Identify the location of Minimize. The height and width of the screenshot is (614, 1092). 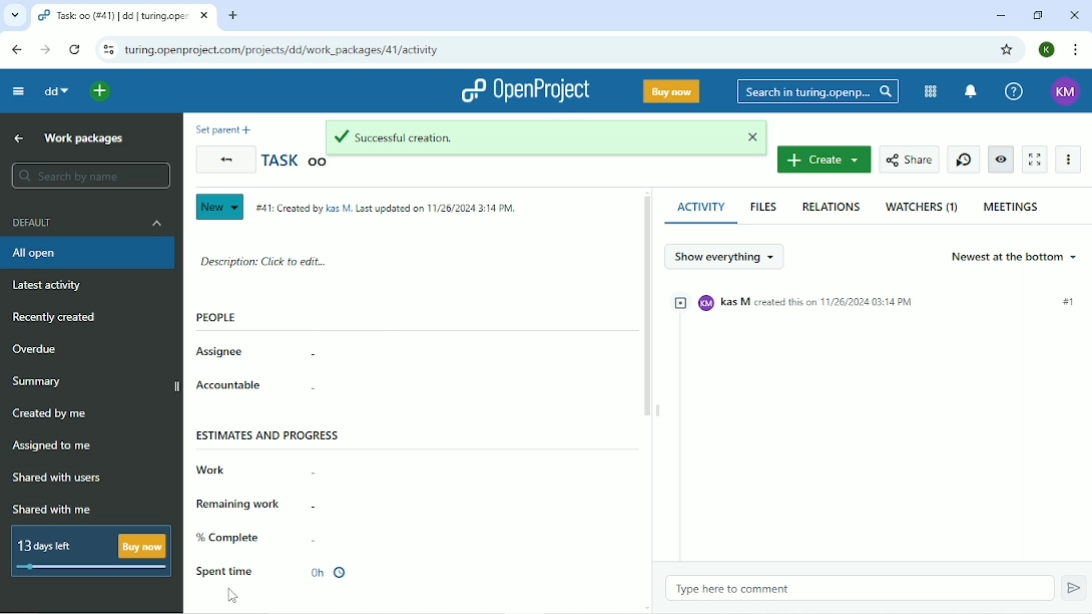
(1001, 15).